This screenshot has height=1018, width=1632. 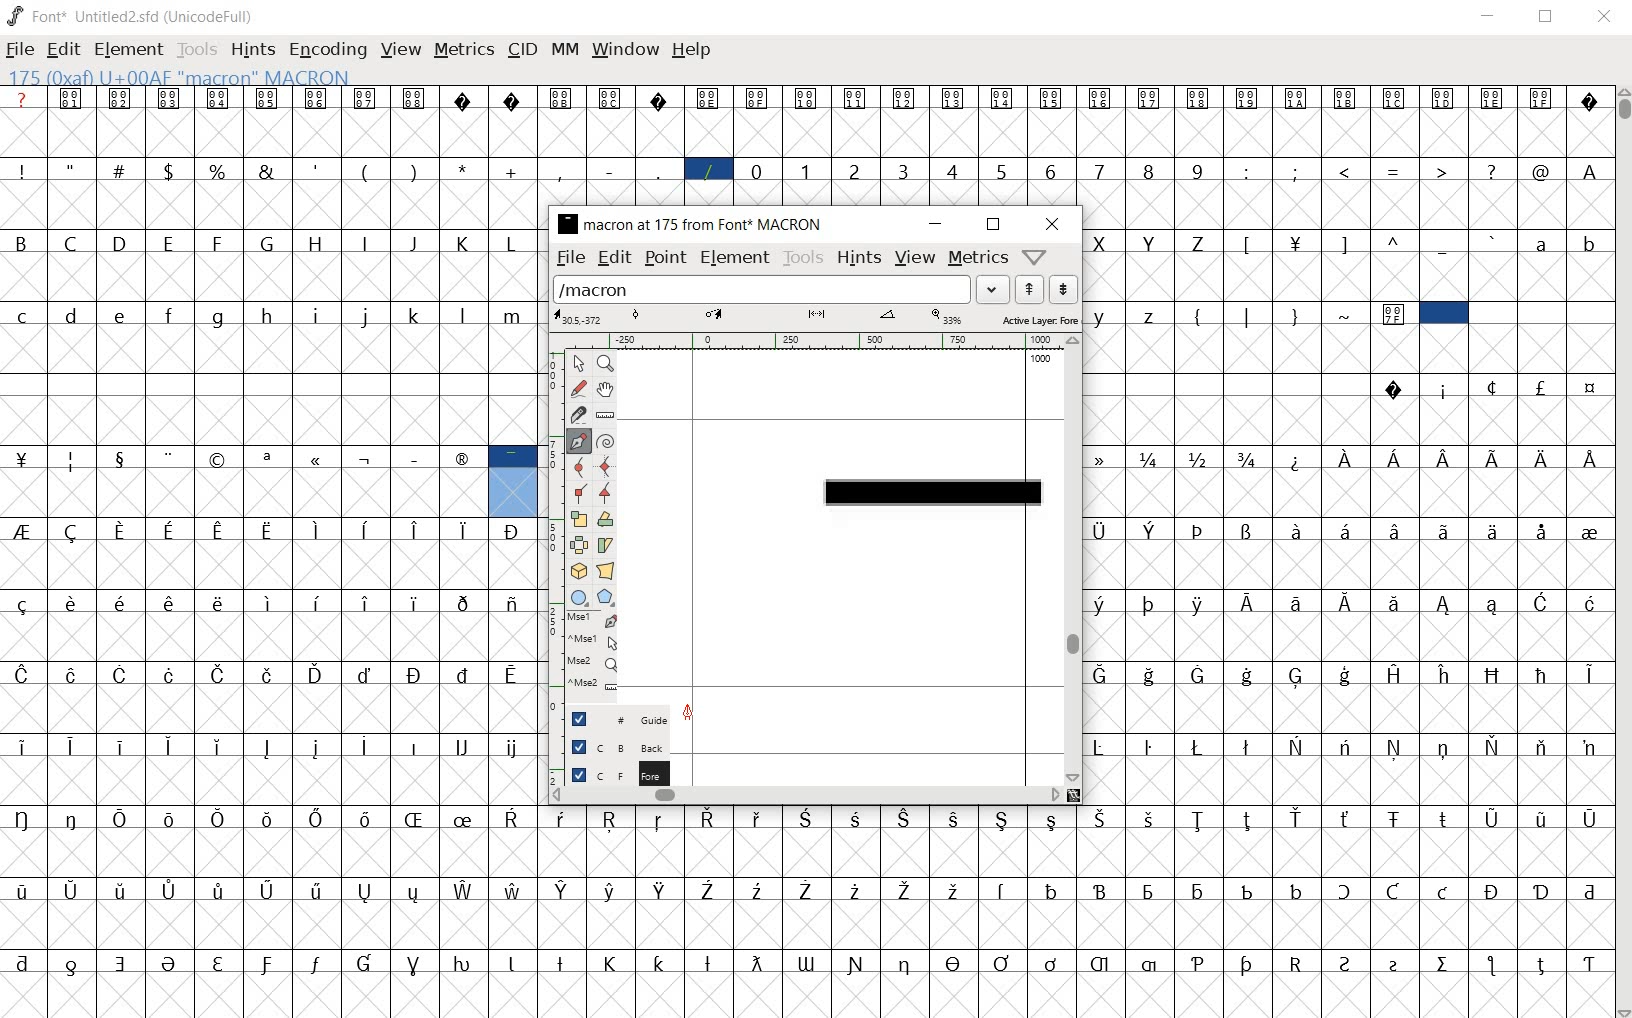 What do you see at coordinates (1444, 456) in the screenshot?
I see `Symbol` at bounding box center [1444, 456].